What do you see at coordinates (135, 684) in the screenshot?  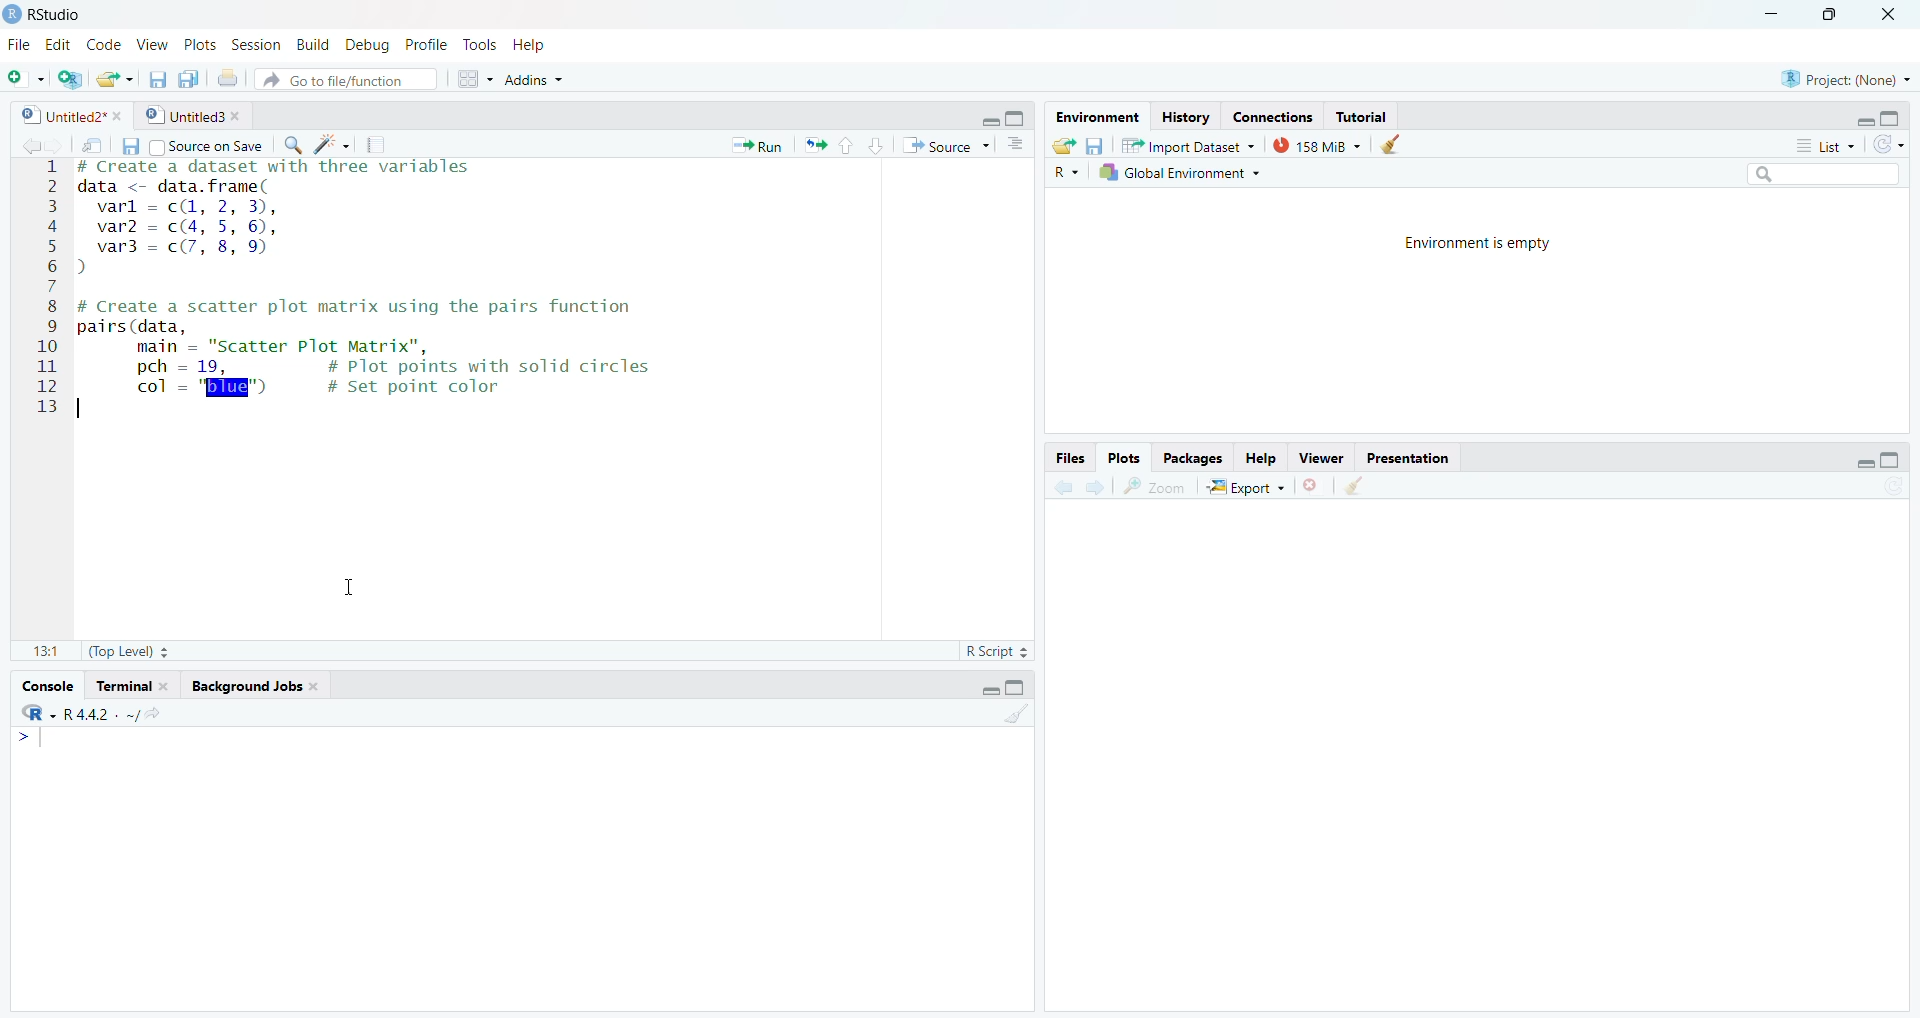 I see `Terminal` at bounding box center [135, 684].